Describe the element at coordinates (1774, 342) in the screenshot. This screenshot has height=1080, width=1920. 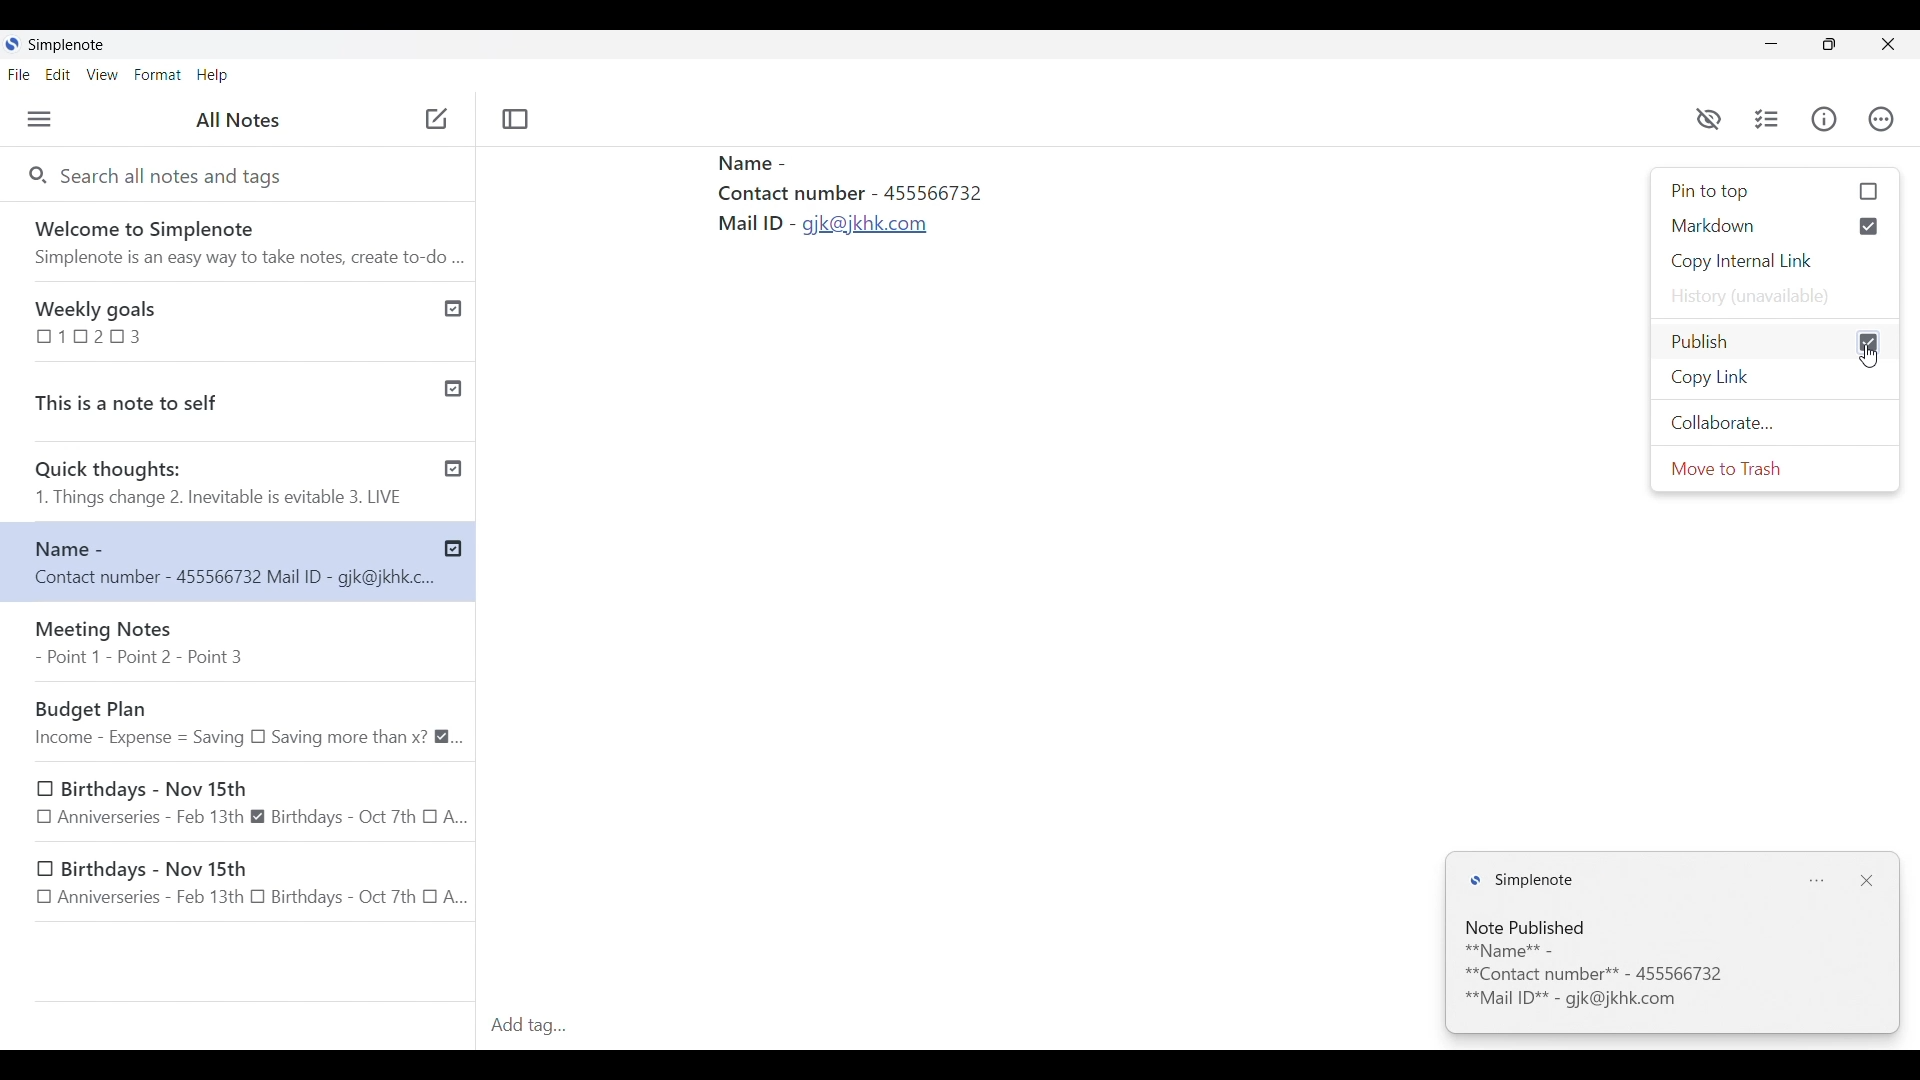
I see `selected publish` at that location.